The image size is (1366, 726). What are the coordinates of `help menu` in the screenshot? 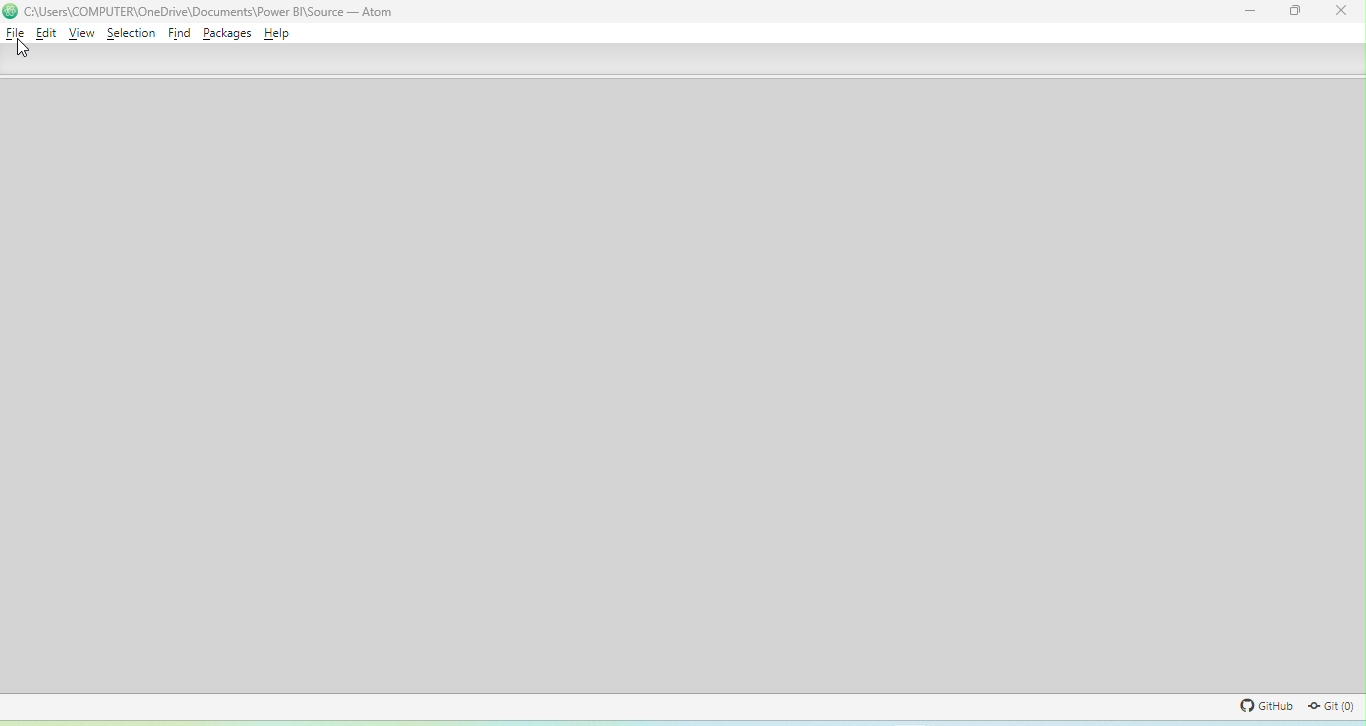 It's located at (276, 33).